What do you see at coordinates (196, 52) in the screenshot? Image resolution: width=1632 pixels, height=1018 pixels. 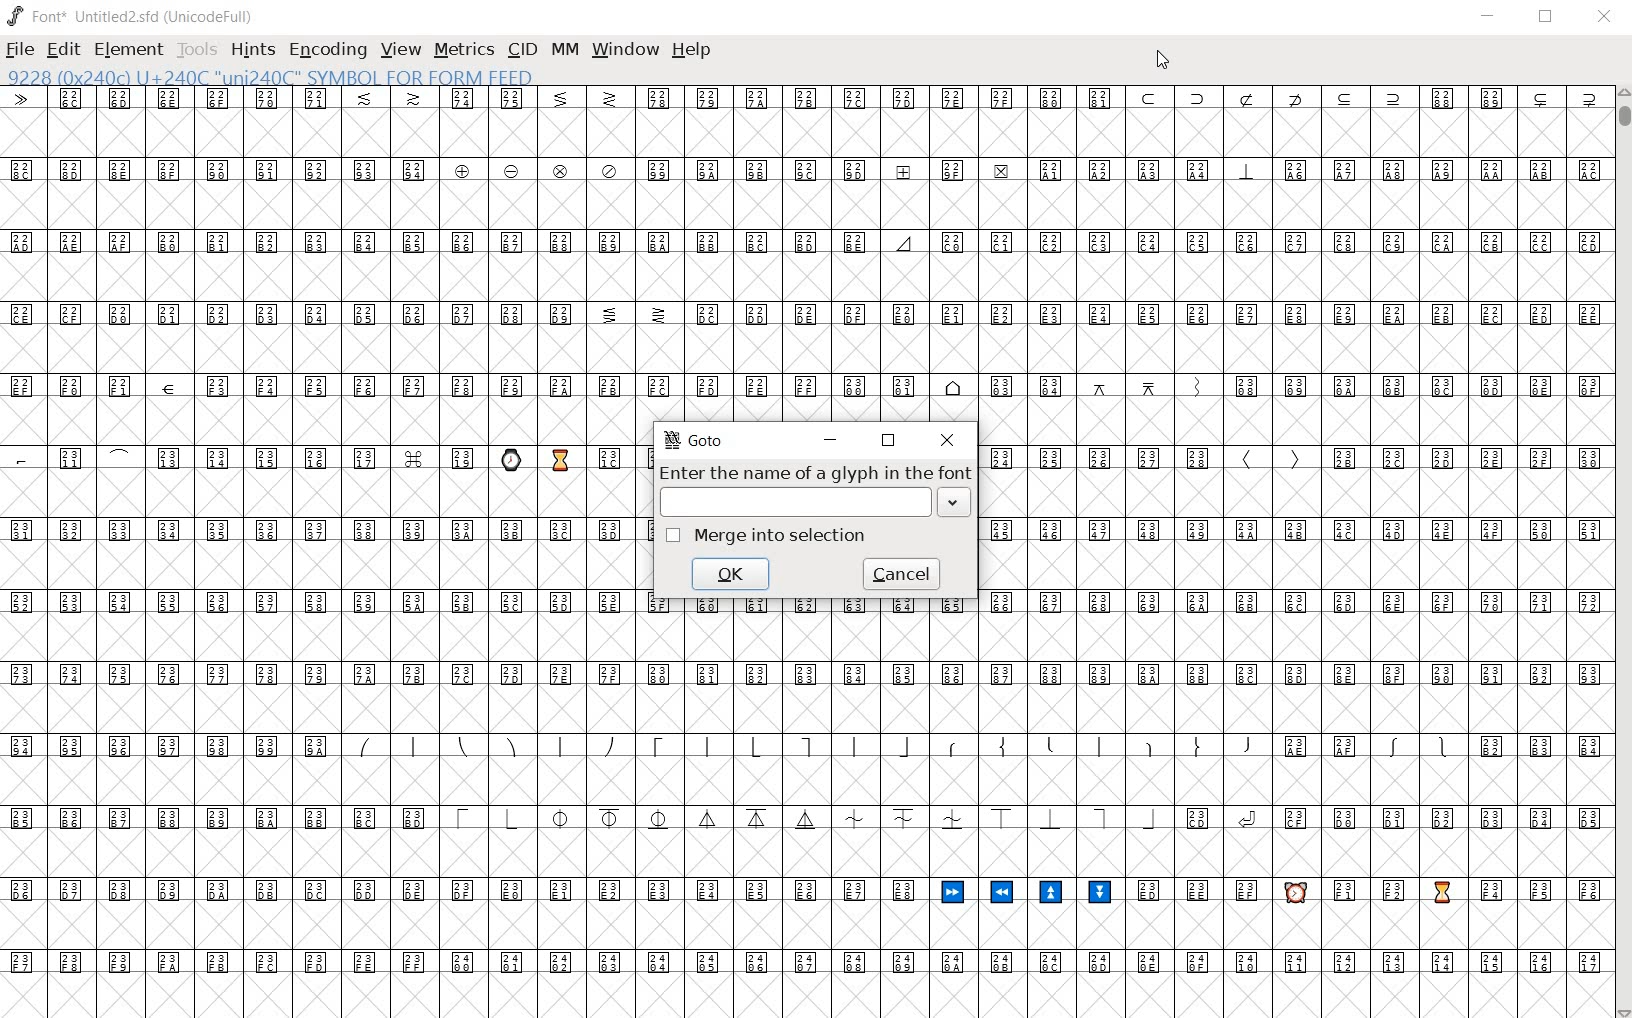 I see `tools` at bounding box center [196, 52].